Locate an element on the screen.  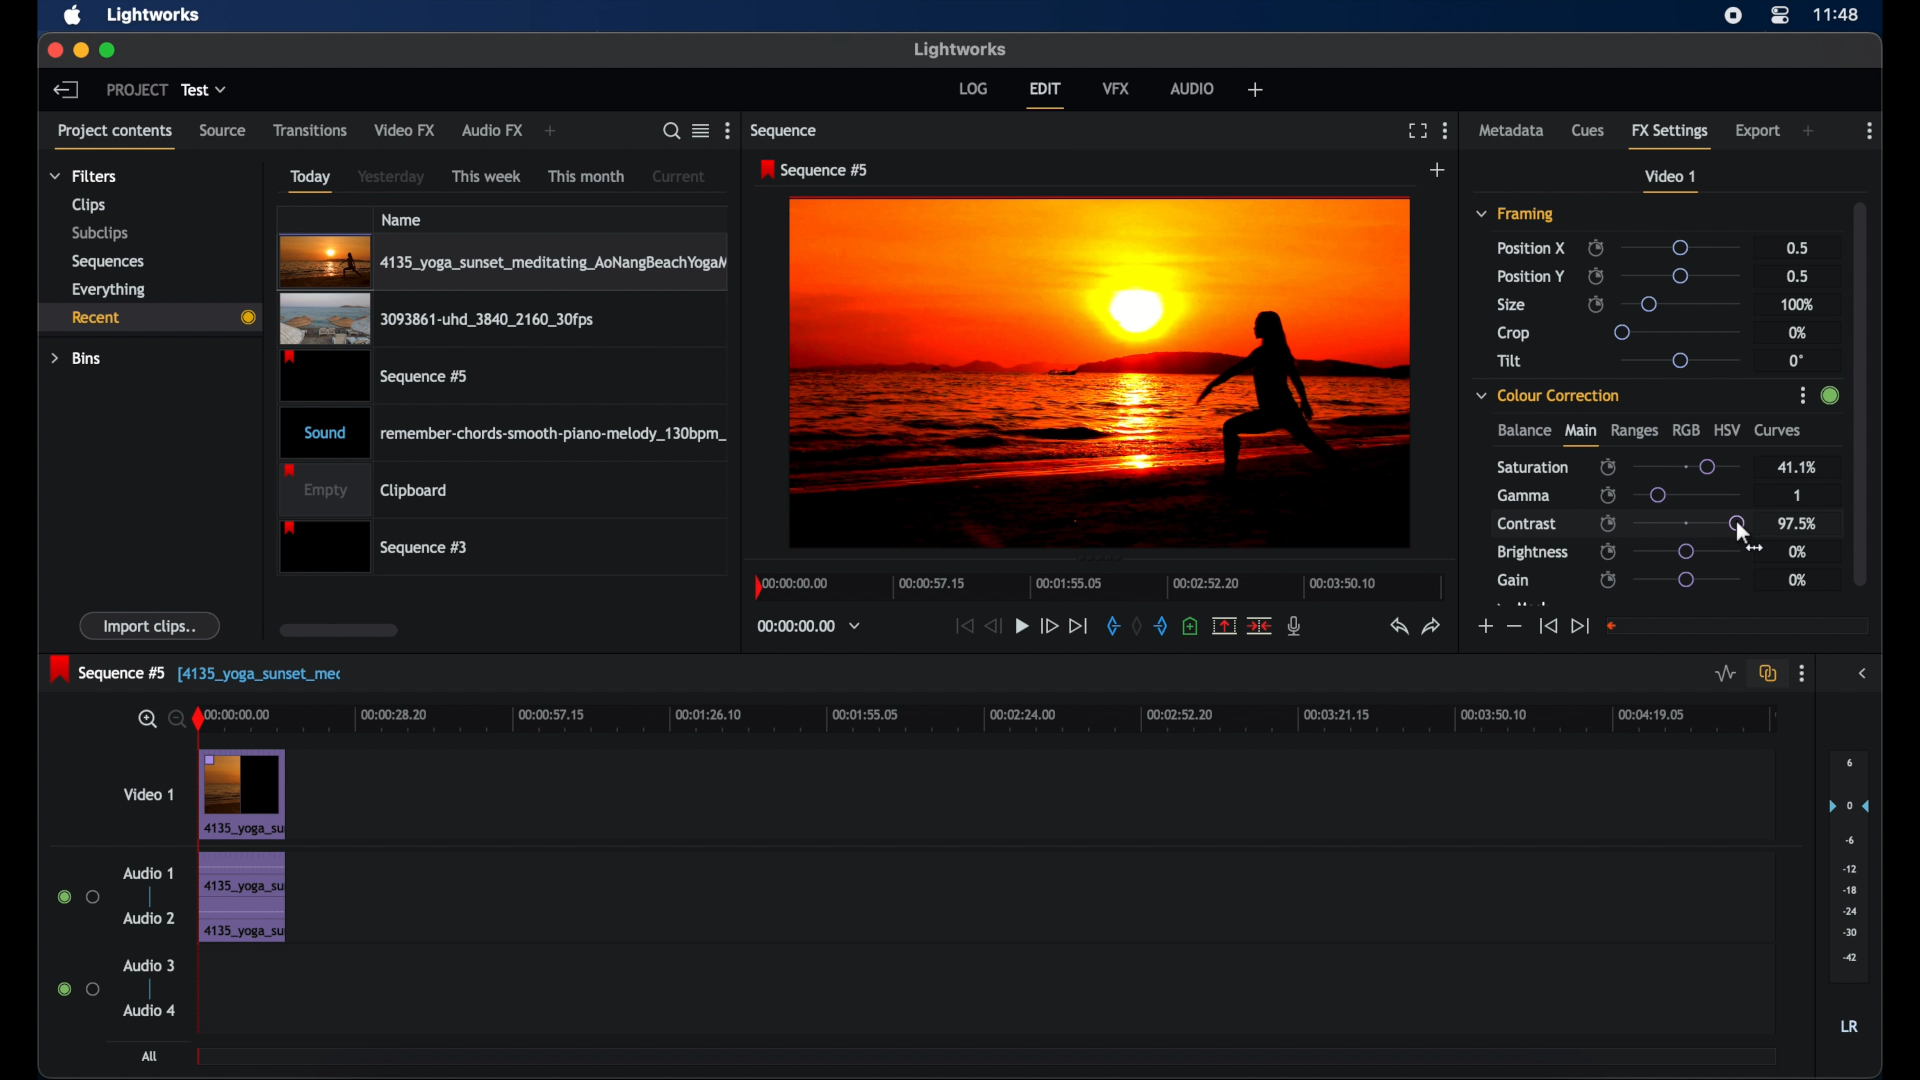
size is located at coordinates (1513, 306).